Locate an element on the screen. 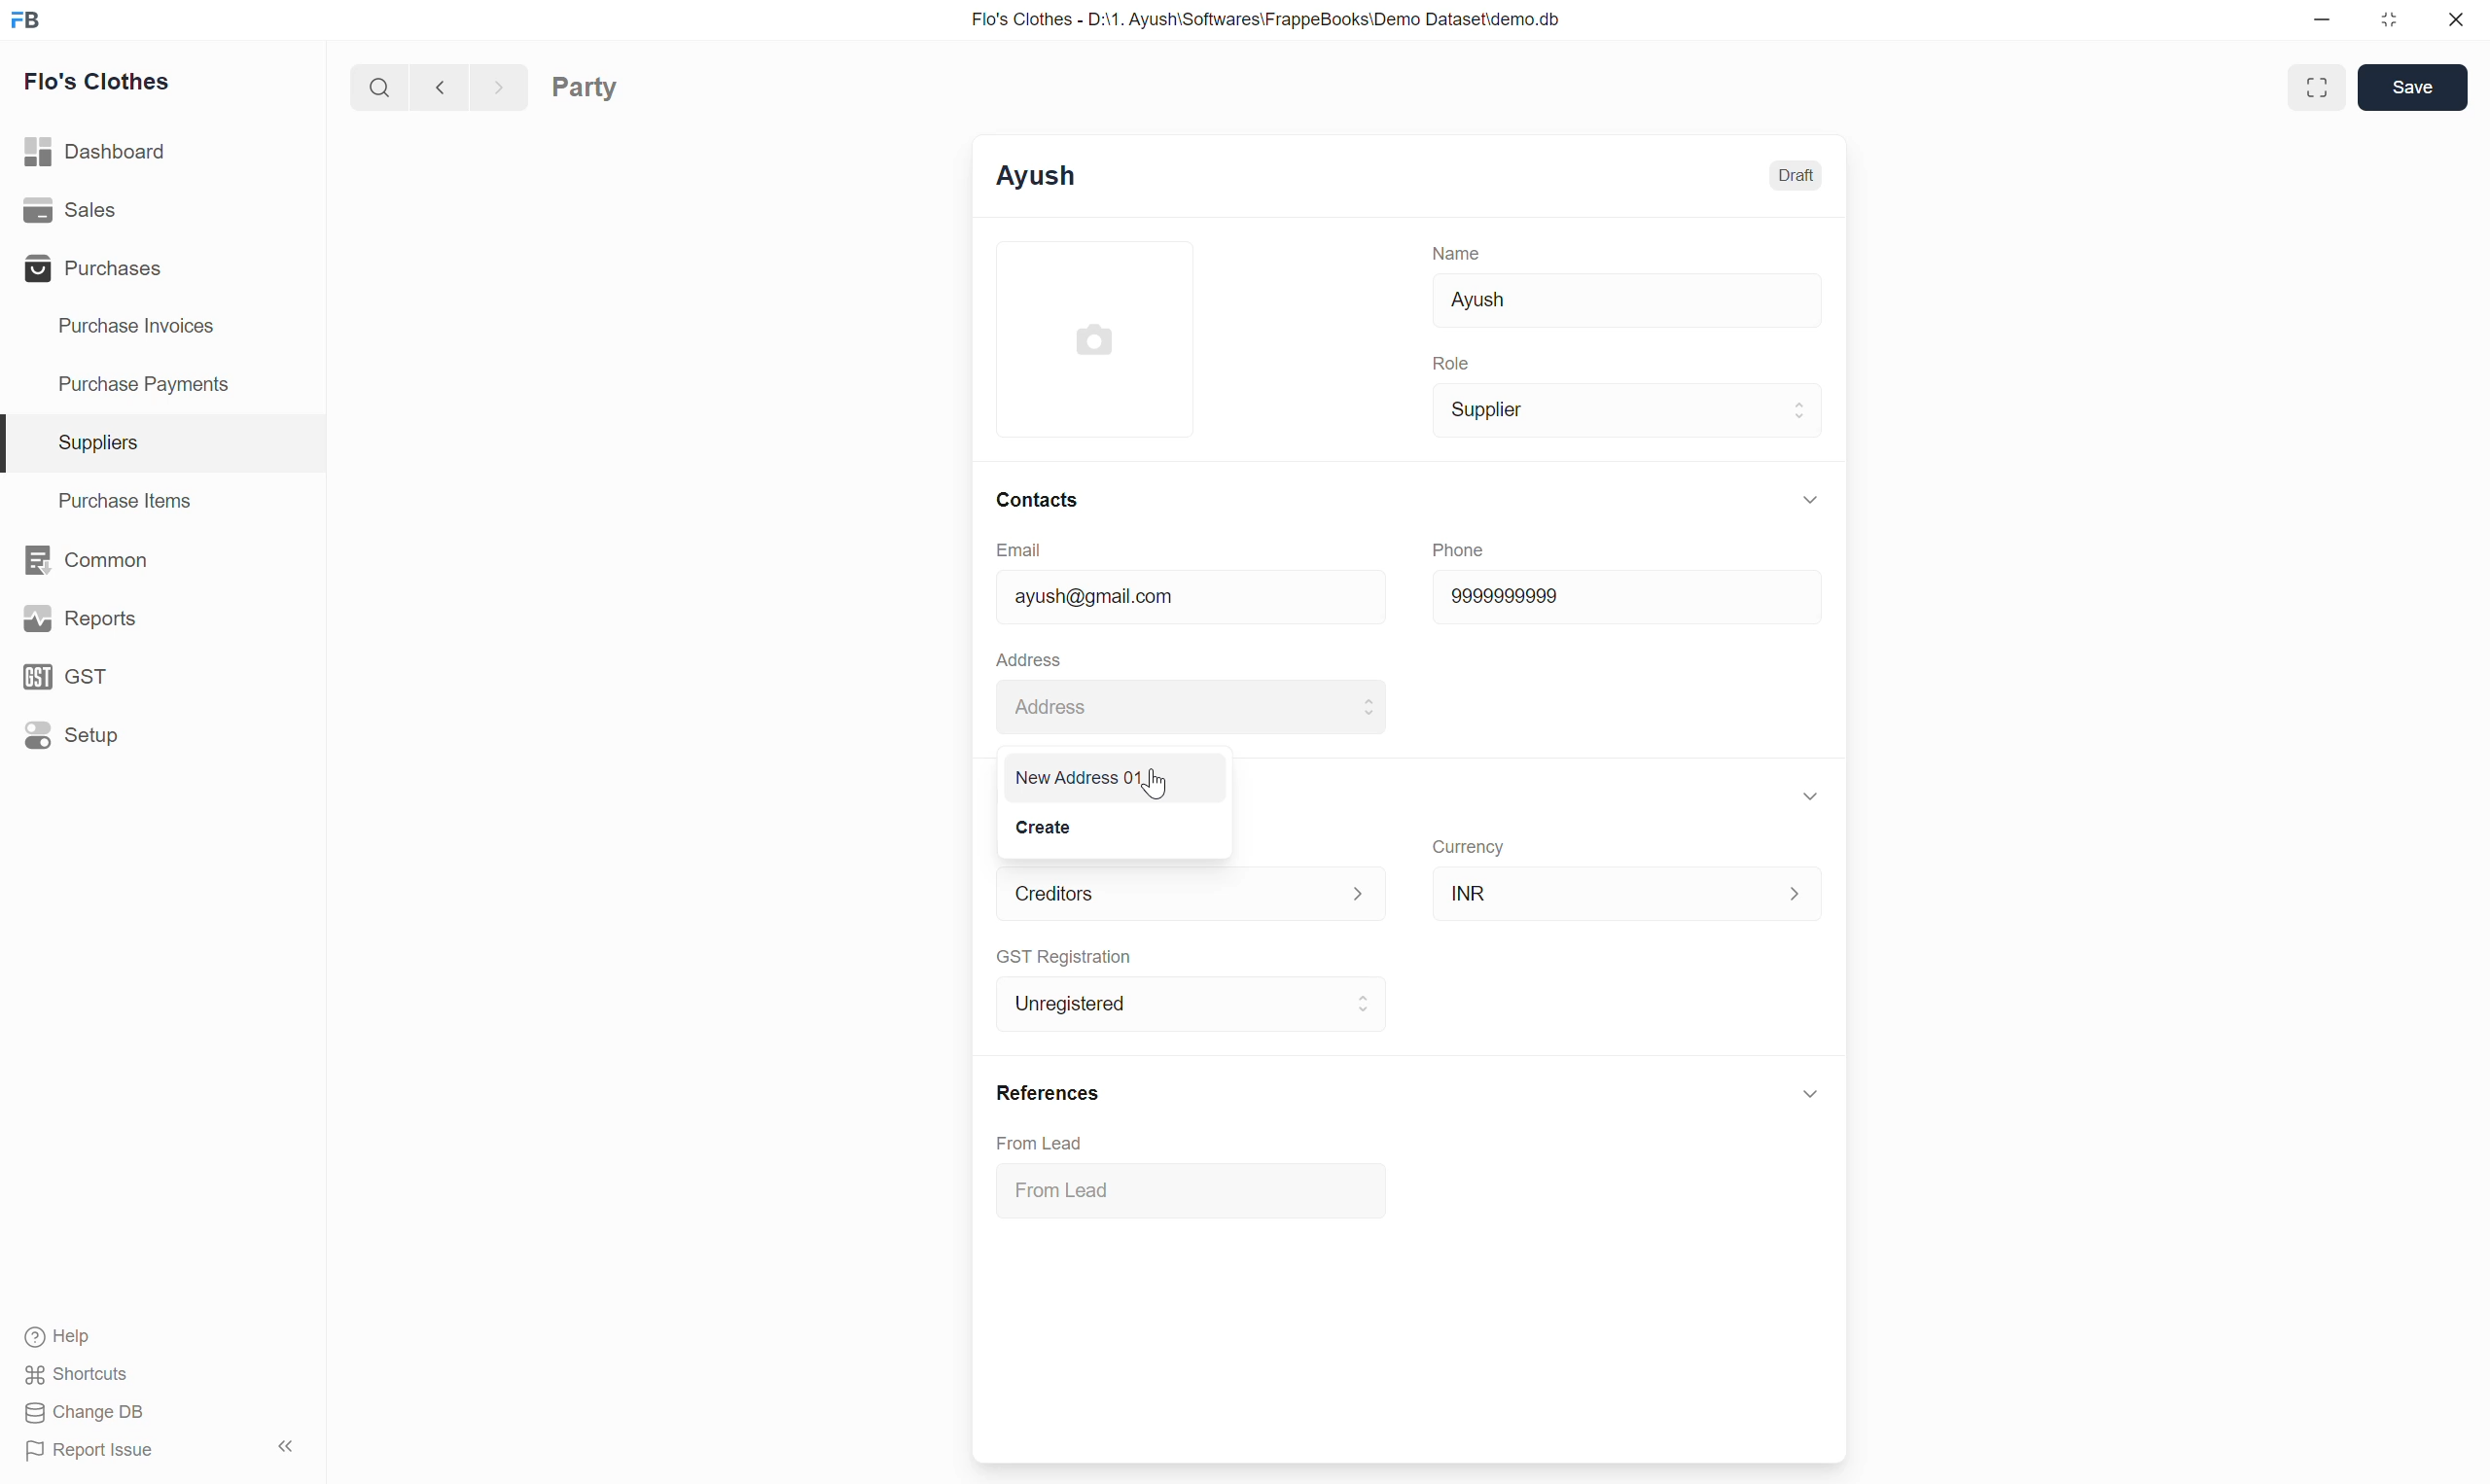 This screenshot has height=1484, width=2490. Click to add image is located at coordinates (1095, 338).